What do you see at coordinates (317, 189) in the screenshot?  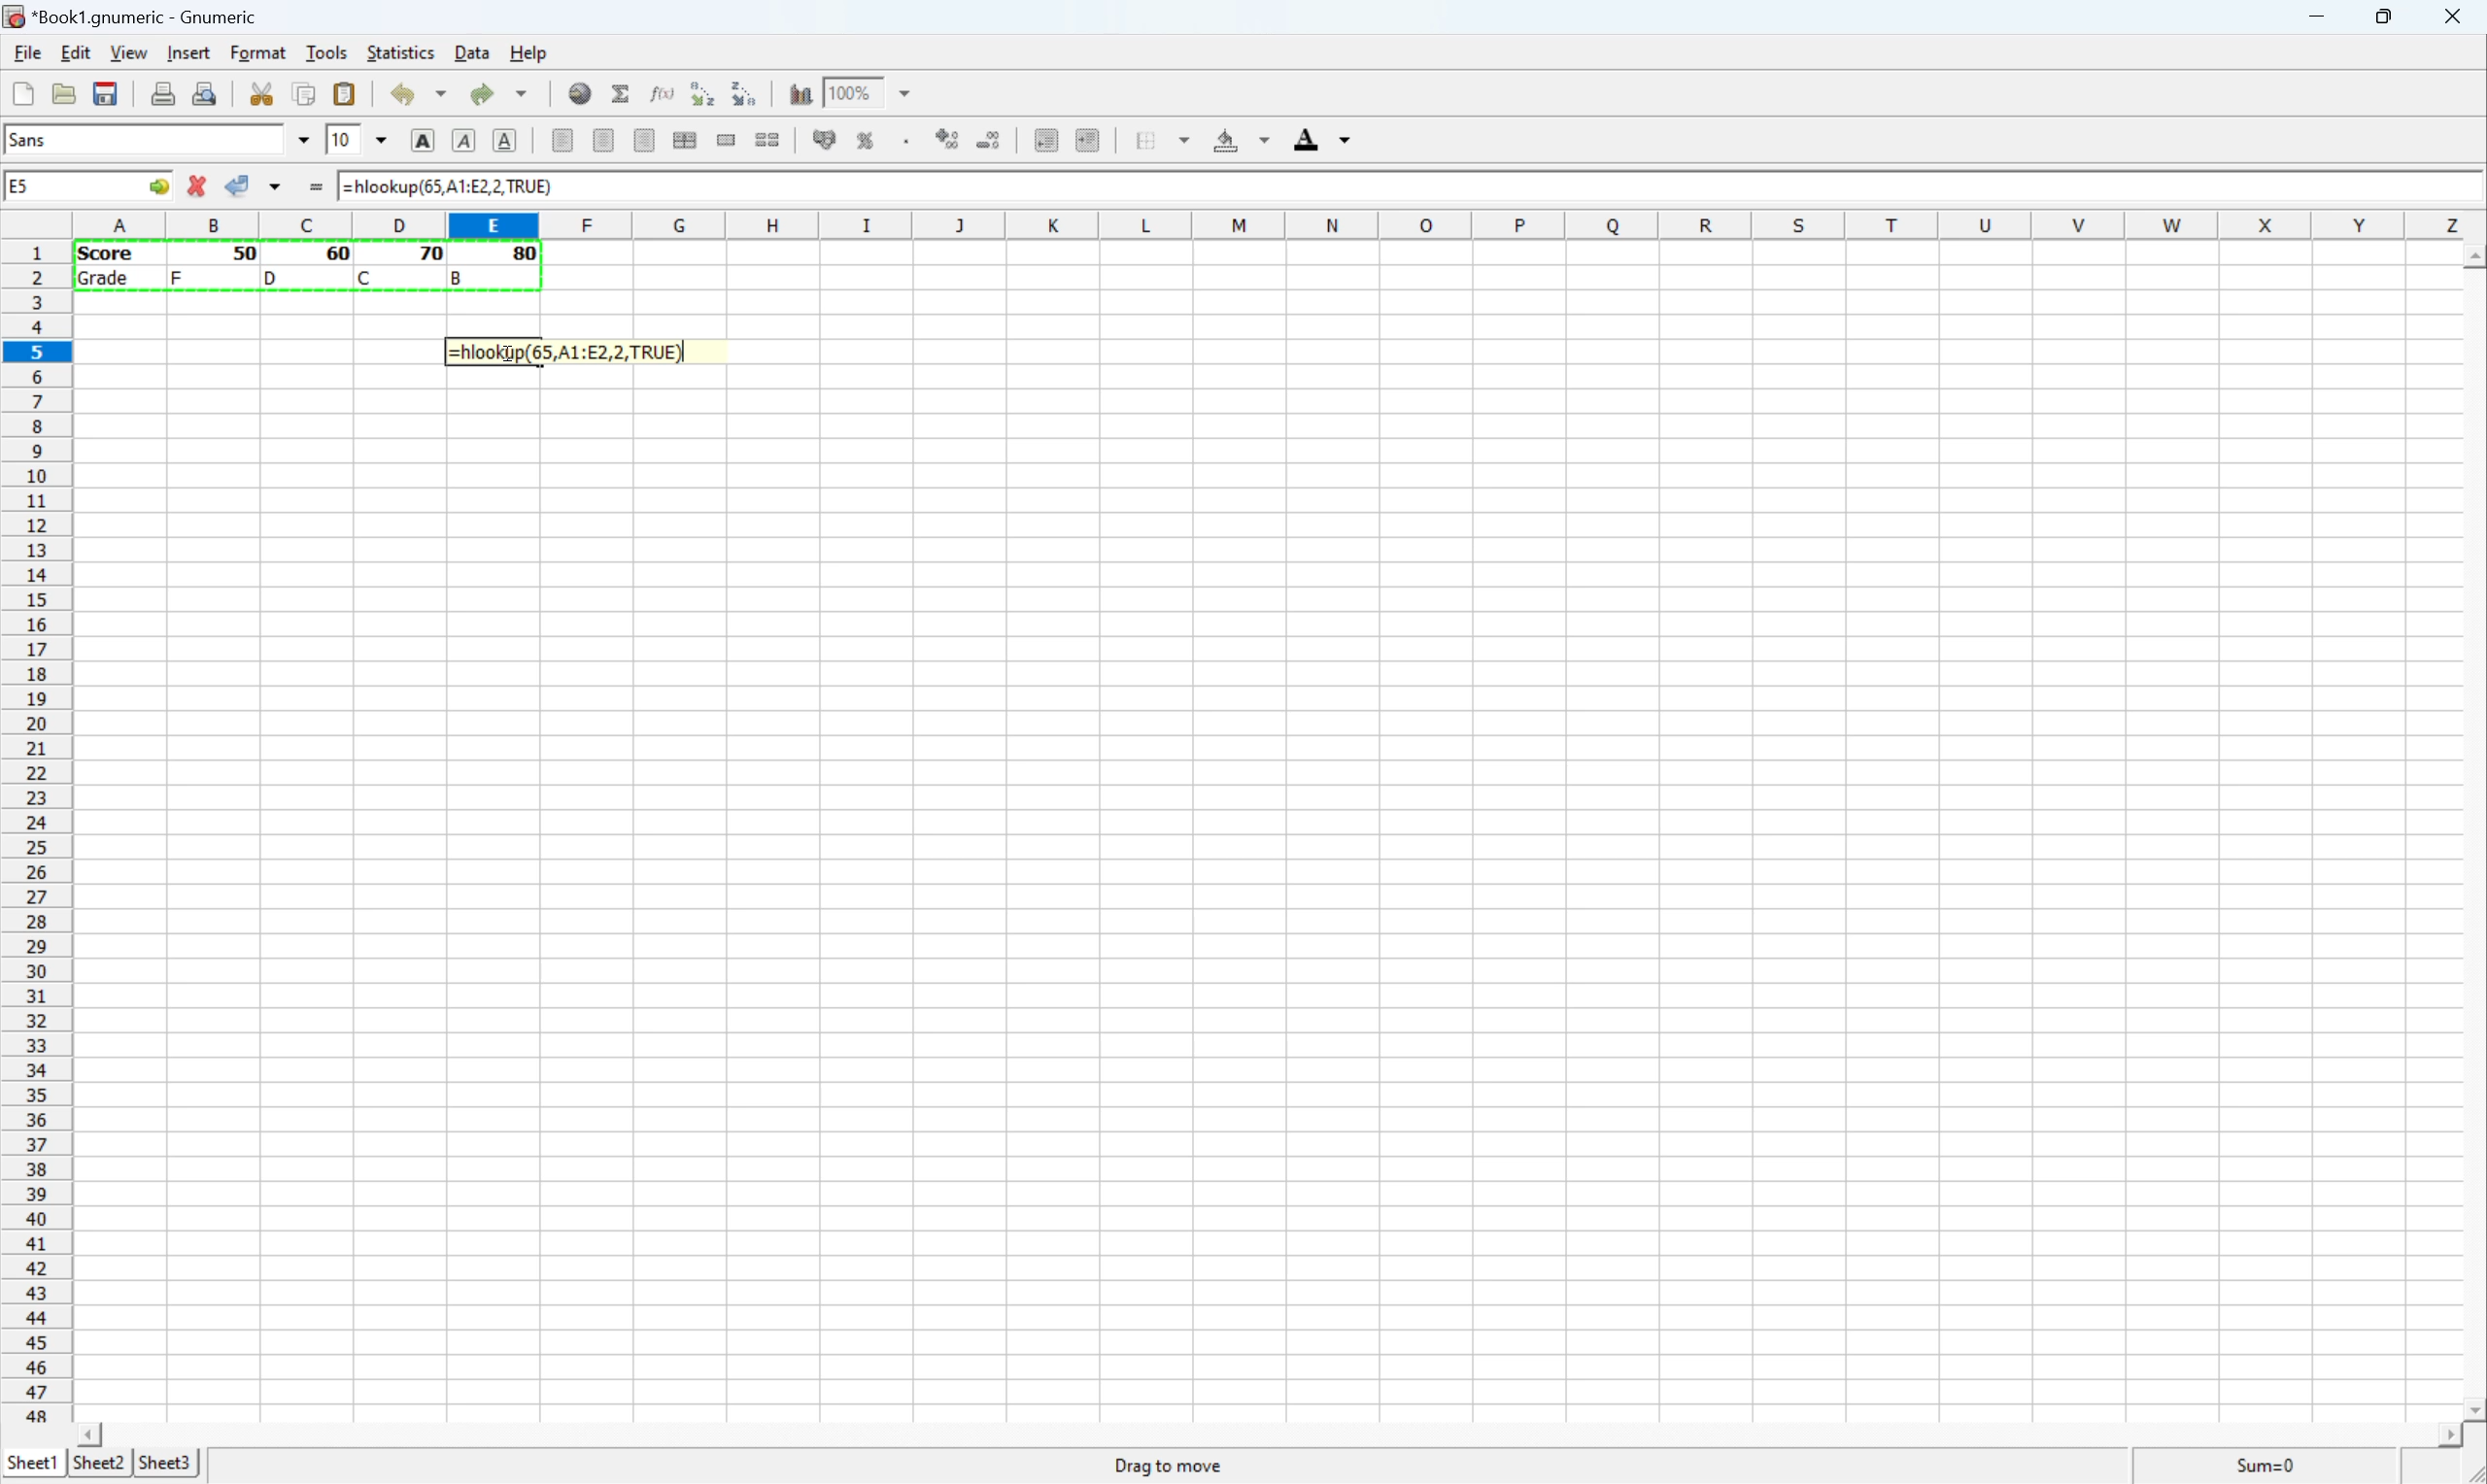 I see `Enter formula` at bounding box center [317, 189].